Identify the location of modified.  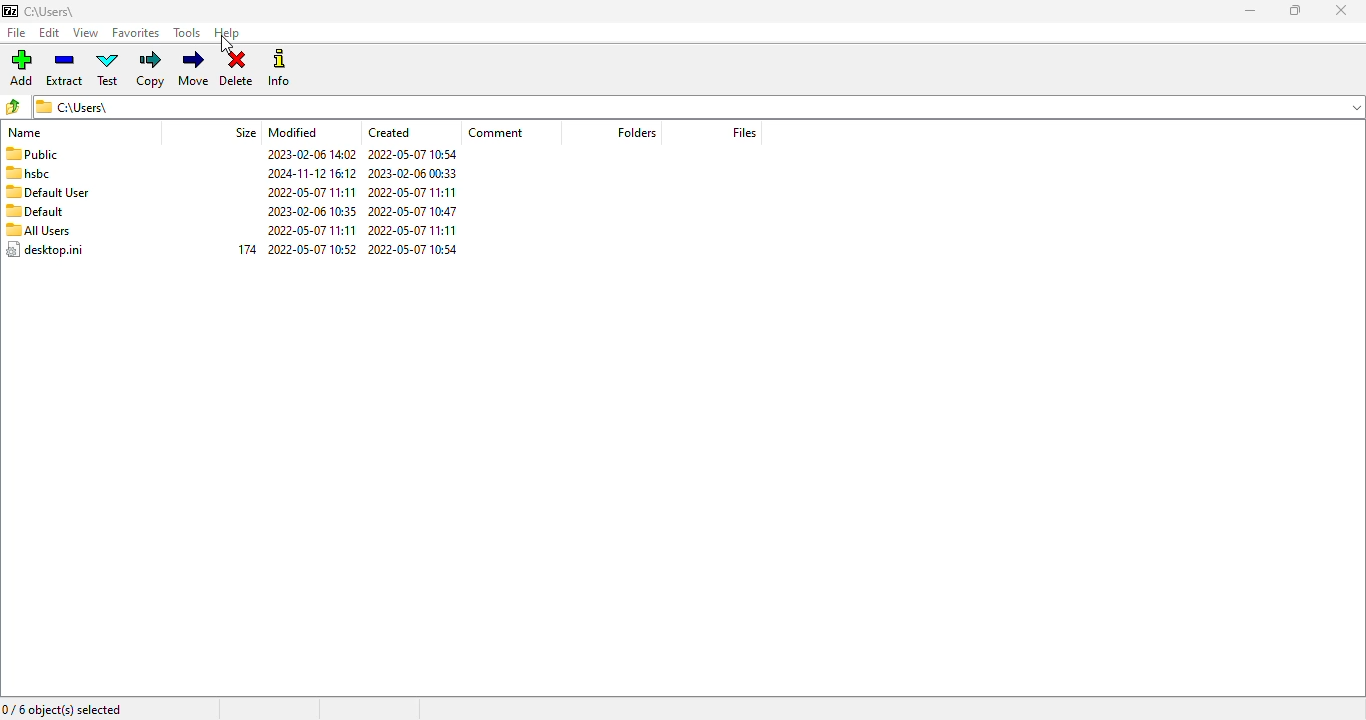
(293, 132).